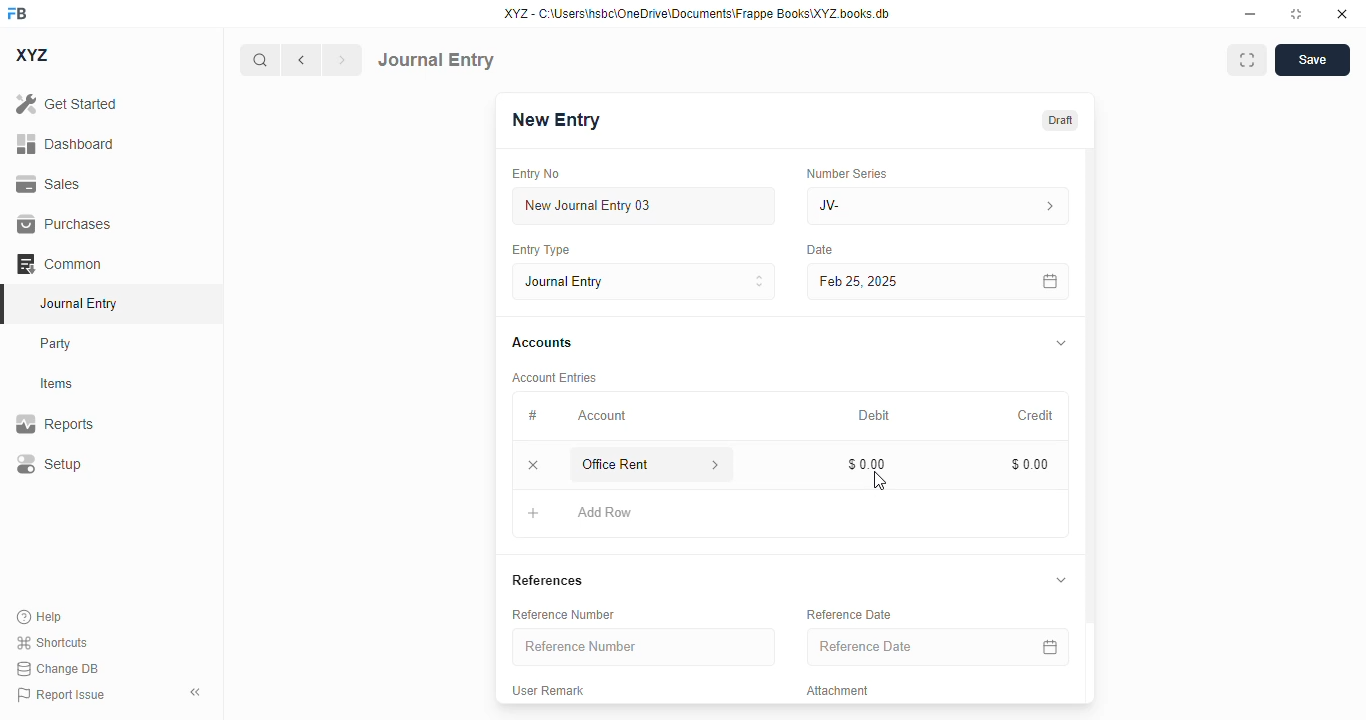 The width and height of the screenshot is (1366, 720). What do you see at coordinates (547, 690) in the screenshot?
I see `user remark` at bounding box center [547, 690].